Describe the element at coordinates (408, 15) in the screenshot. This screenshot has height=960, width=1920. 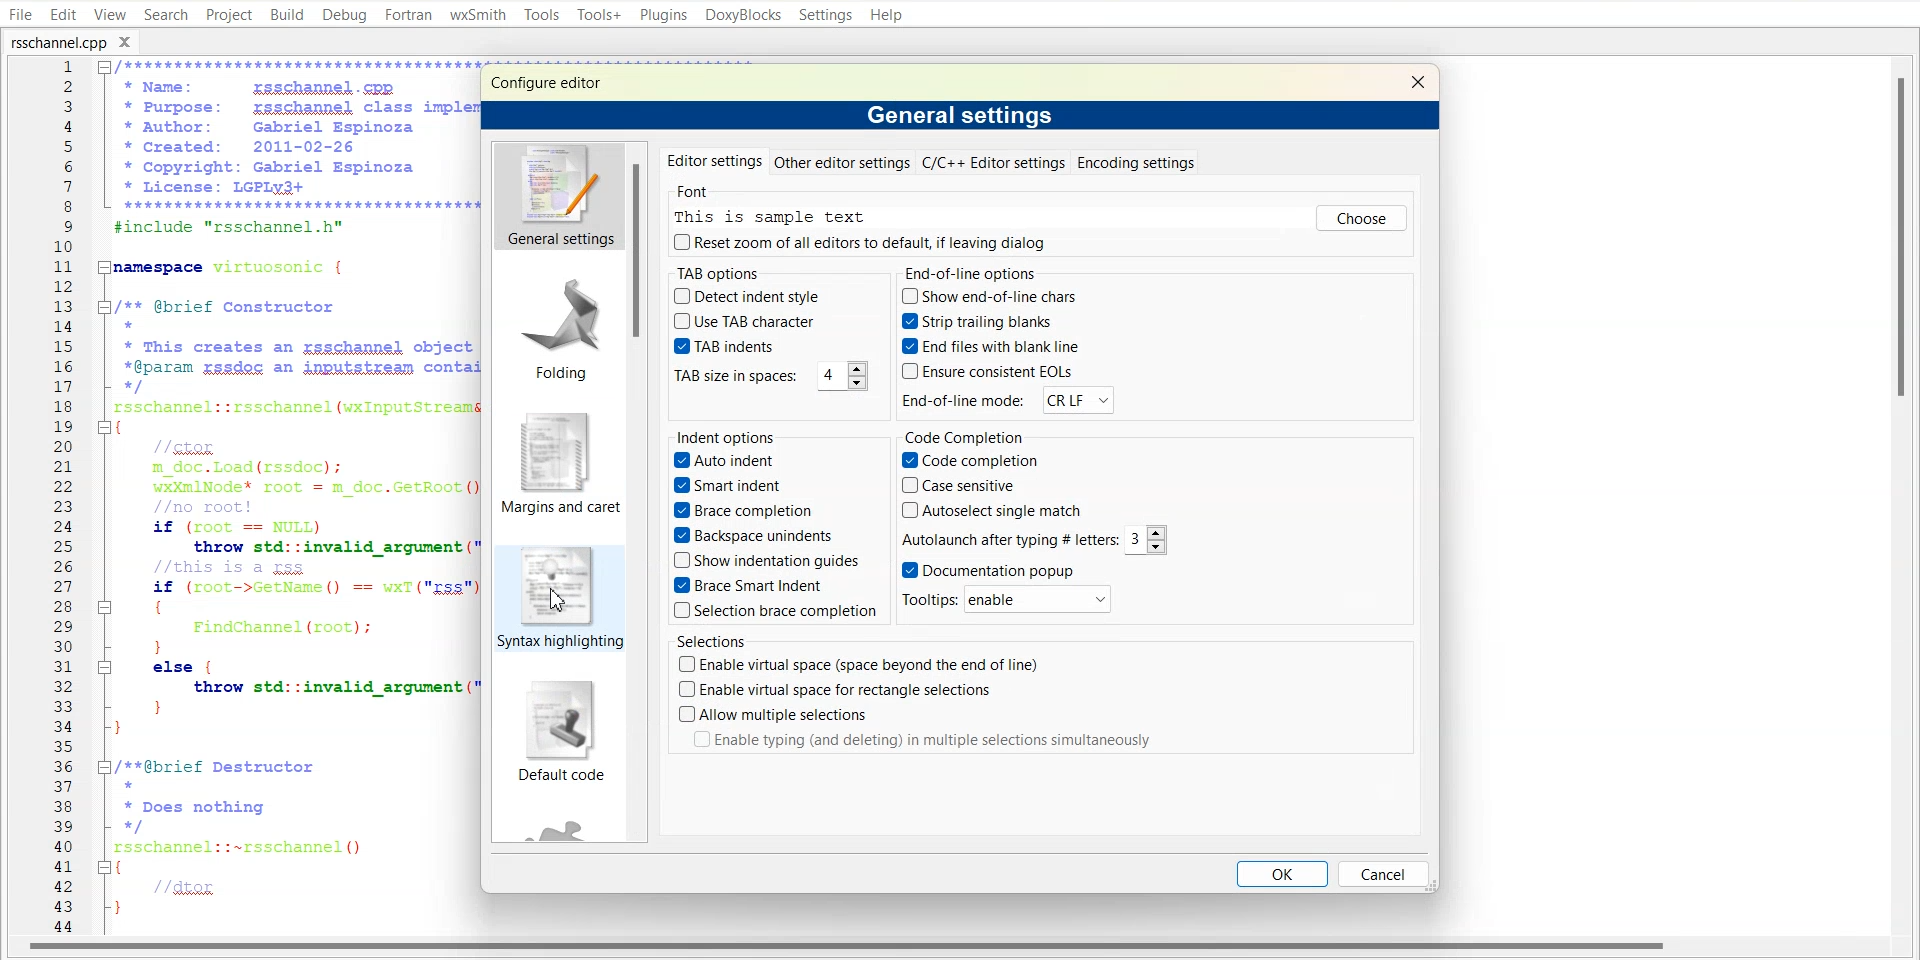
I see `Fortran` at that location.